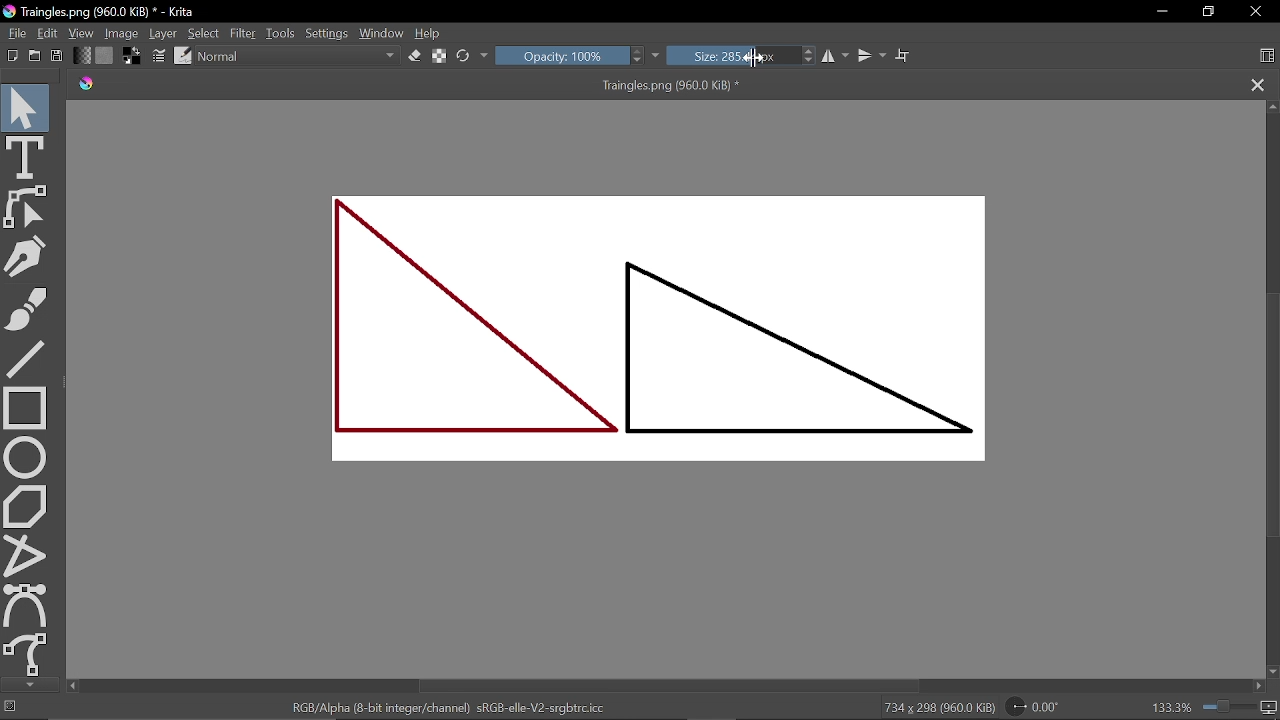 Image resolution: width=1280 pixels, height=720 pixels. What do you see at coordinates (1207, 11) in the screenshot?
I see `Restore down` at bounding box center [1207, 11].